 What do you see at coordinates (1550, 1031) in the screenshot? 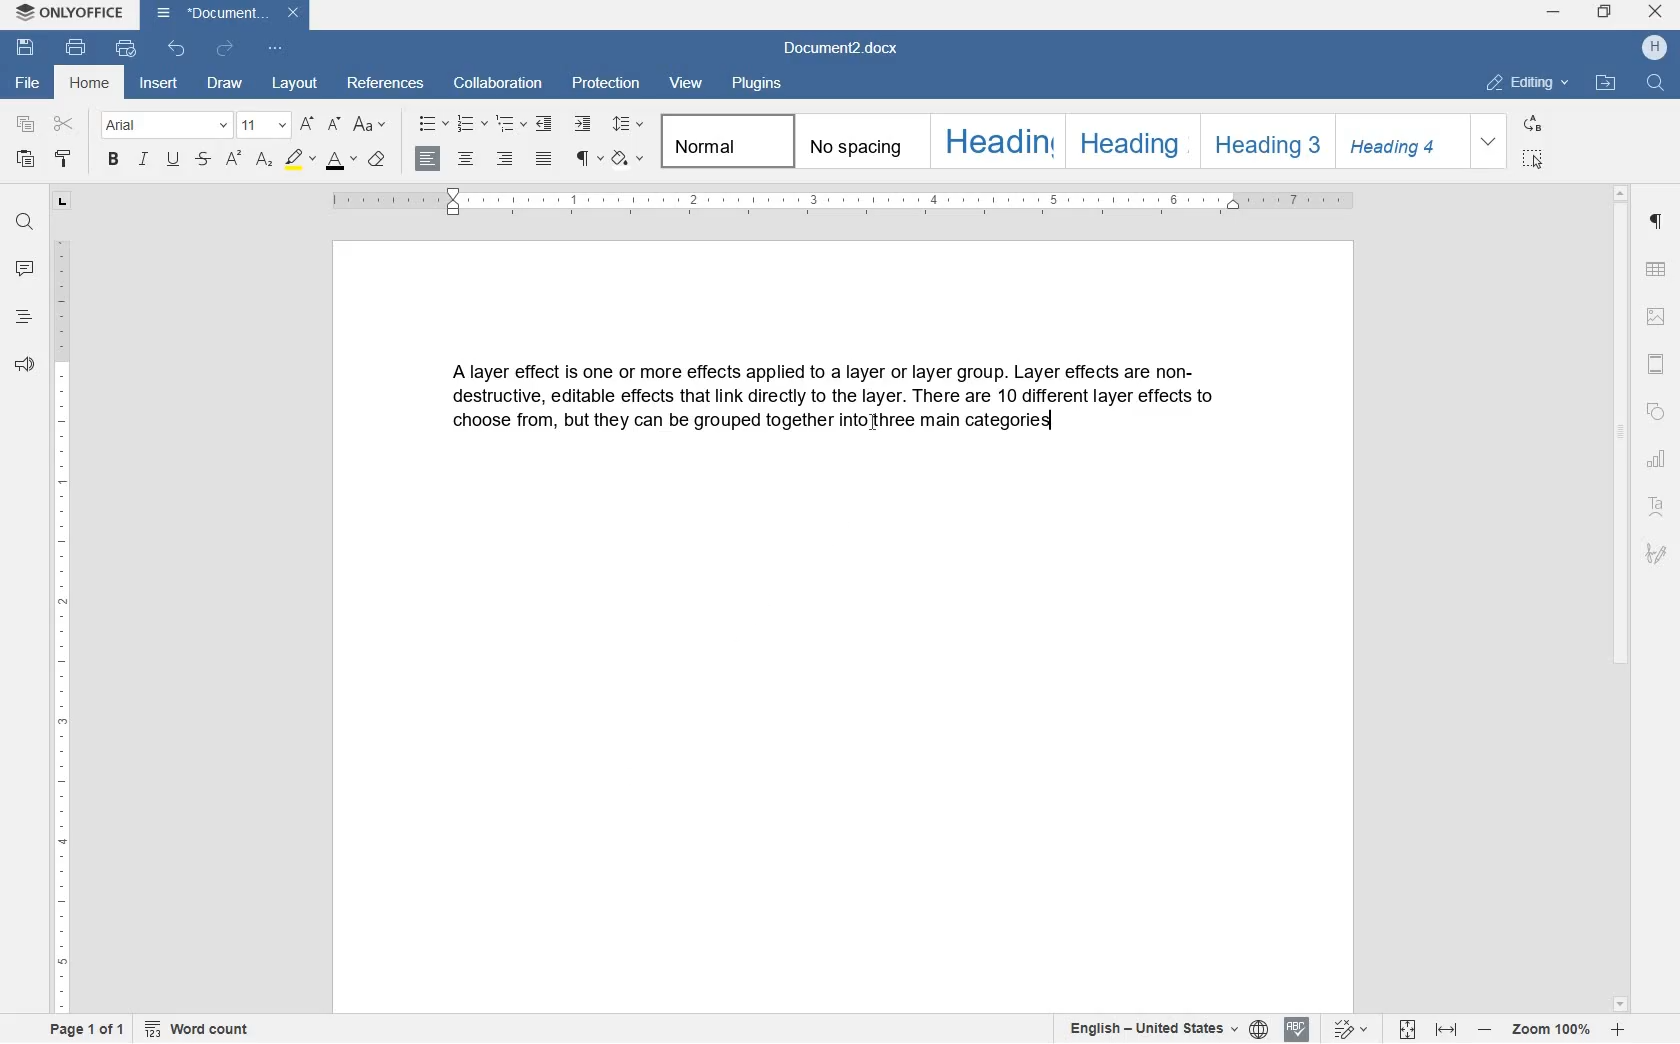
I see `zoom in or out` at bounding box center [1550, 1031].